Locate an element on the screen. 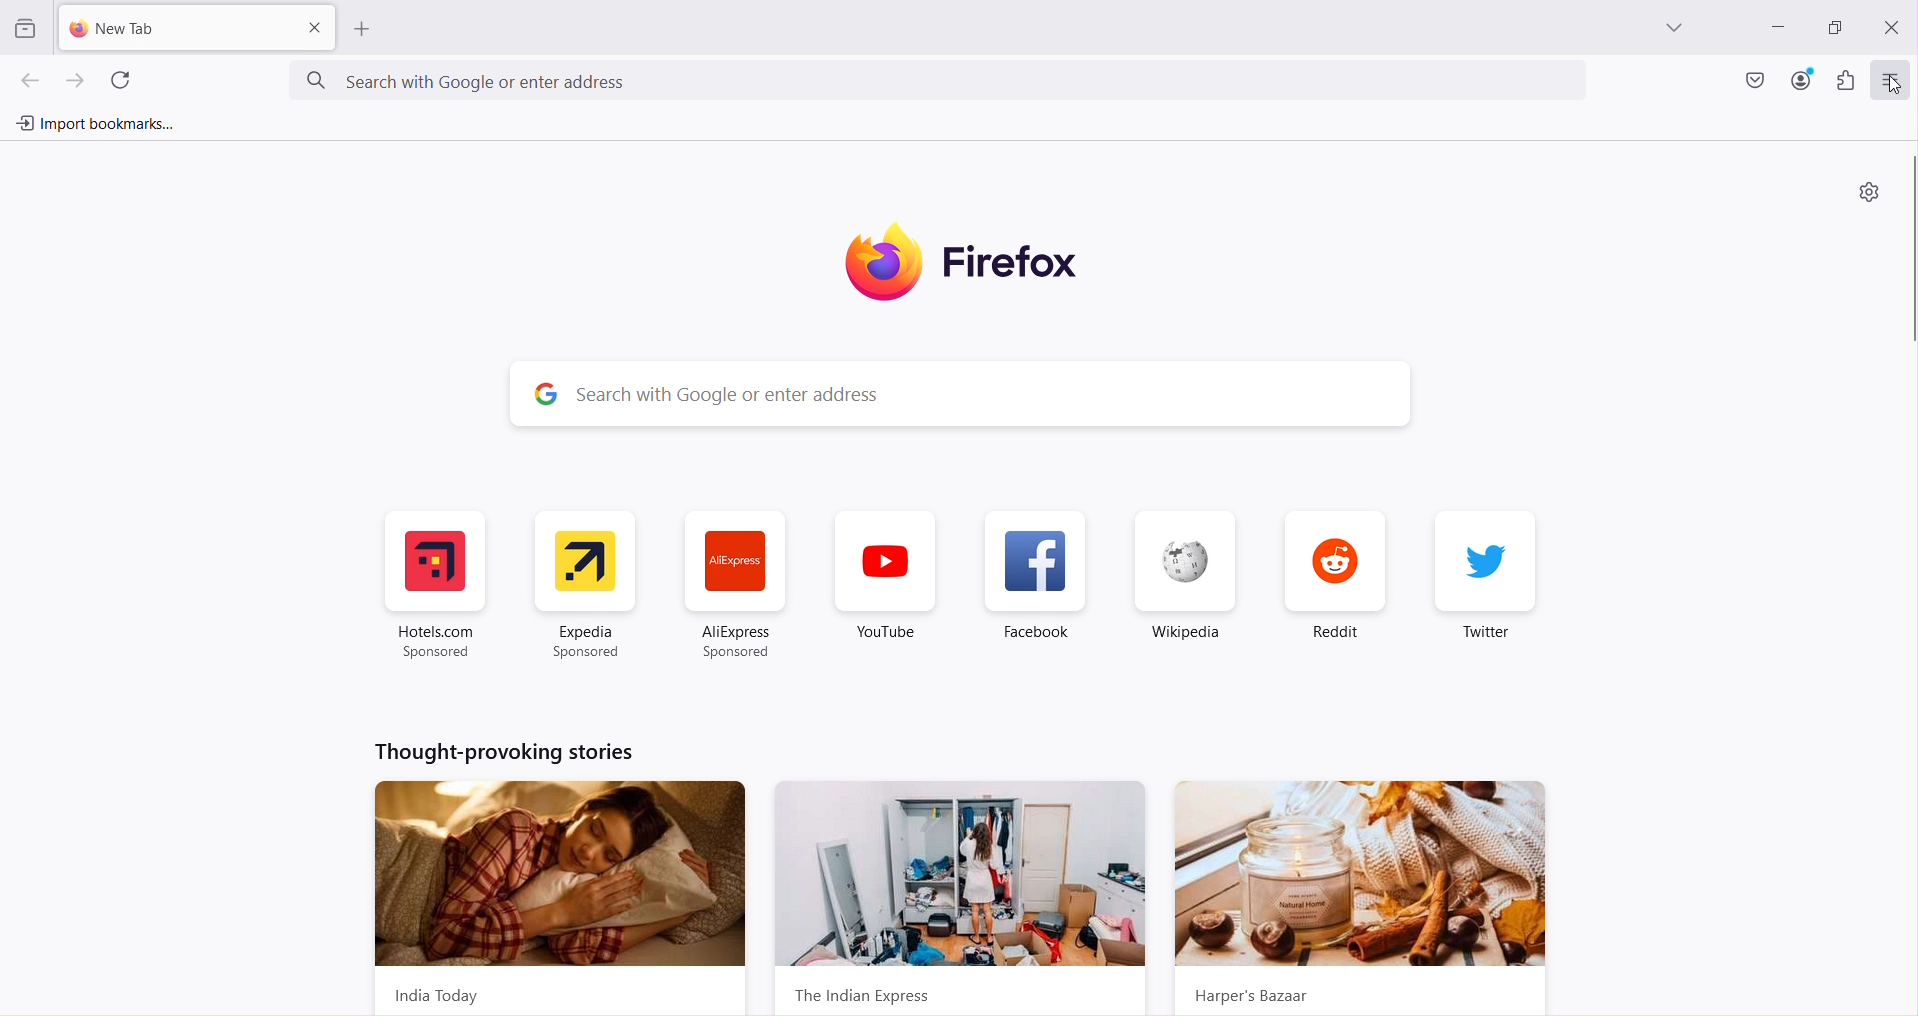 The image size is (1918, 1016). Reddit Shortcut is located at coordinates (1332, 586).